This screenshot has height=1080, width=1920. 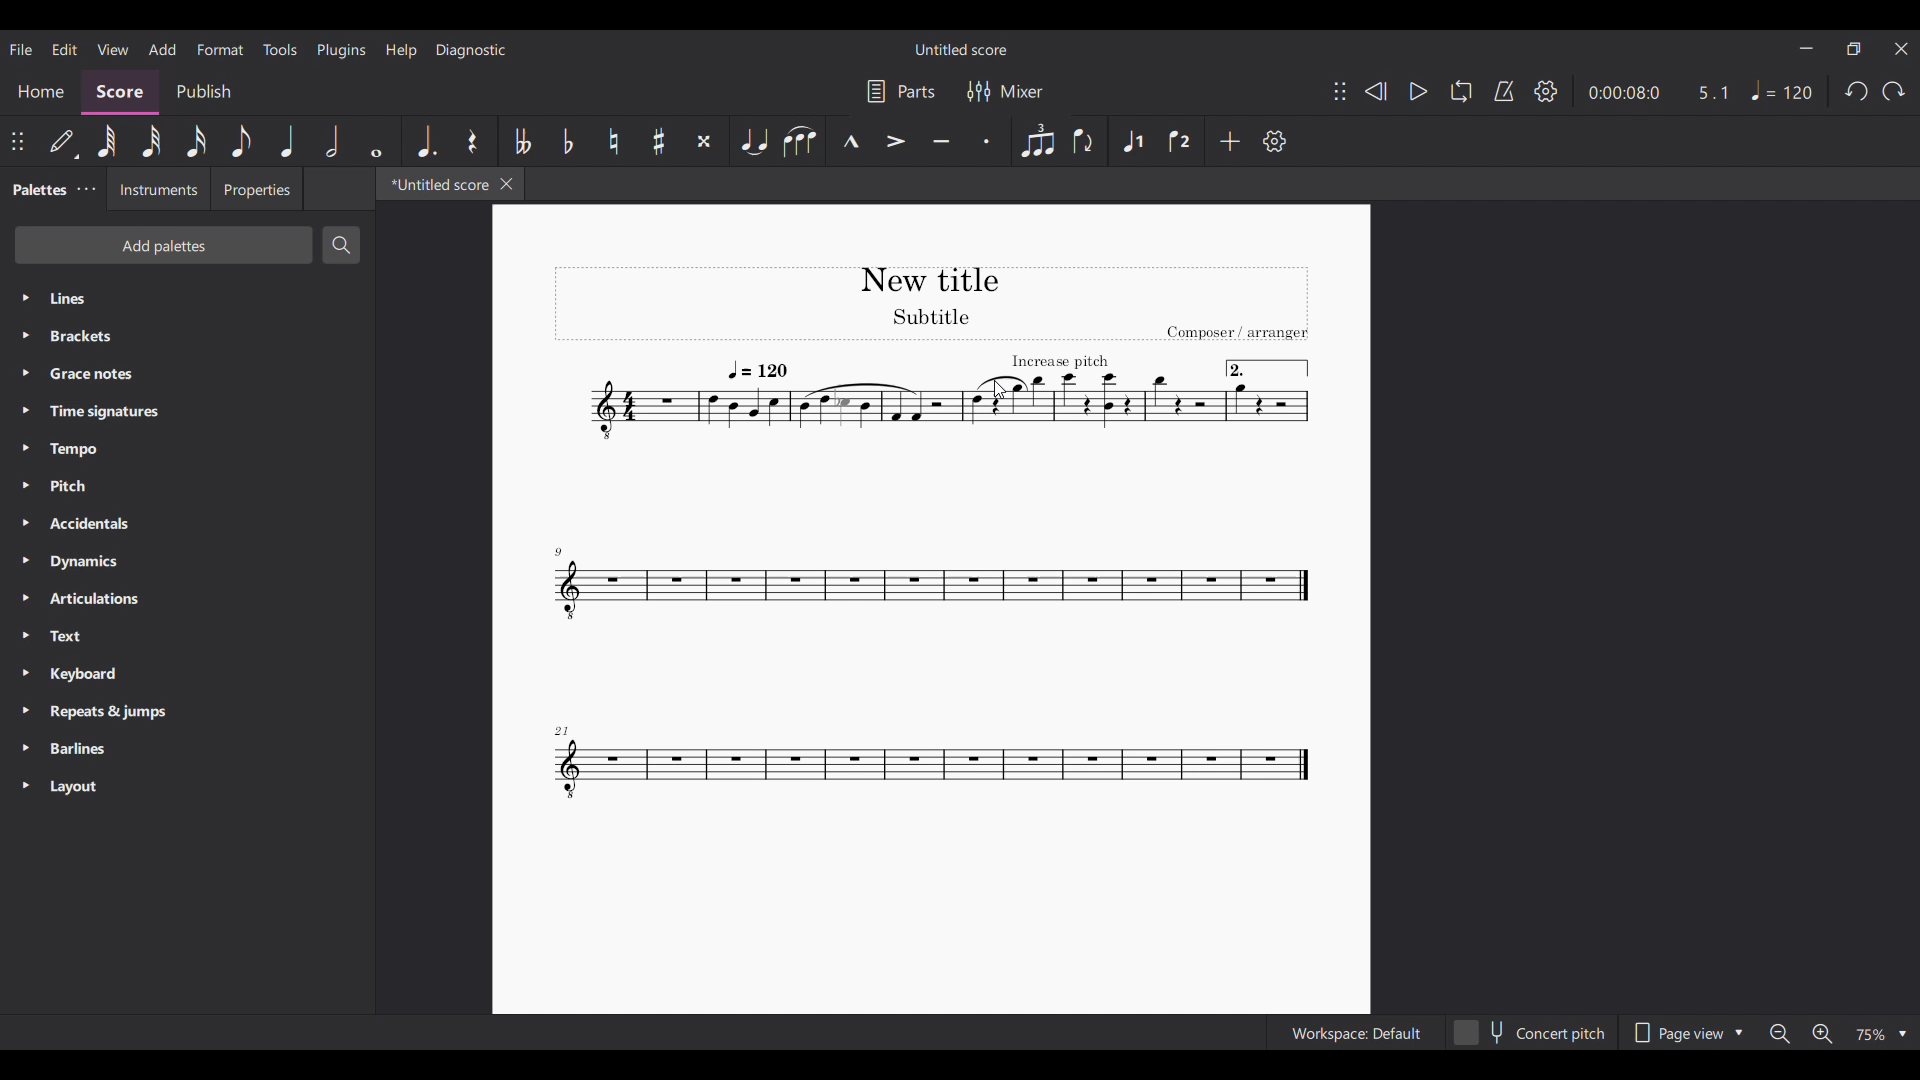 I want to click on Undo, so click(x=1856, y=91).